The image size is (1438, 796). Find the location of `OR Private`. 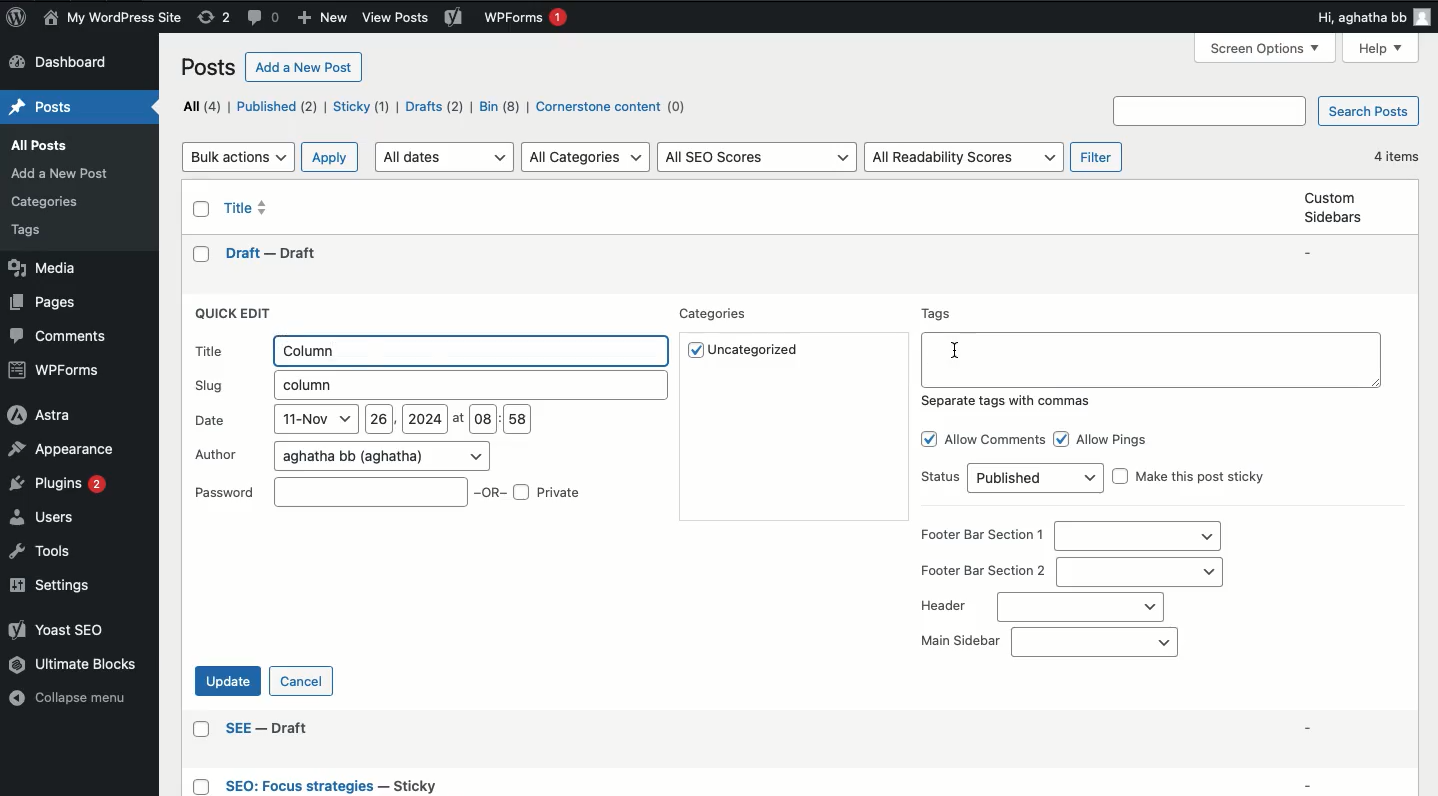

OR Private is located at coordinates (531, 493).